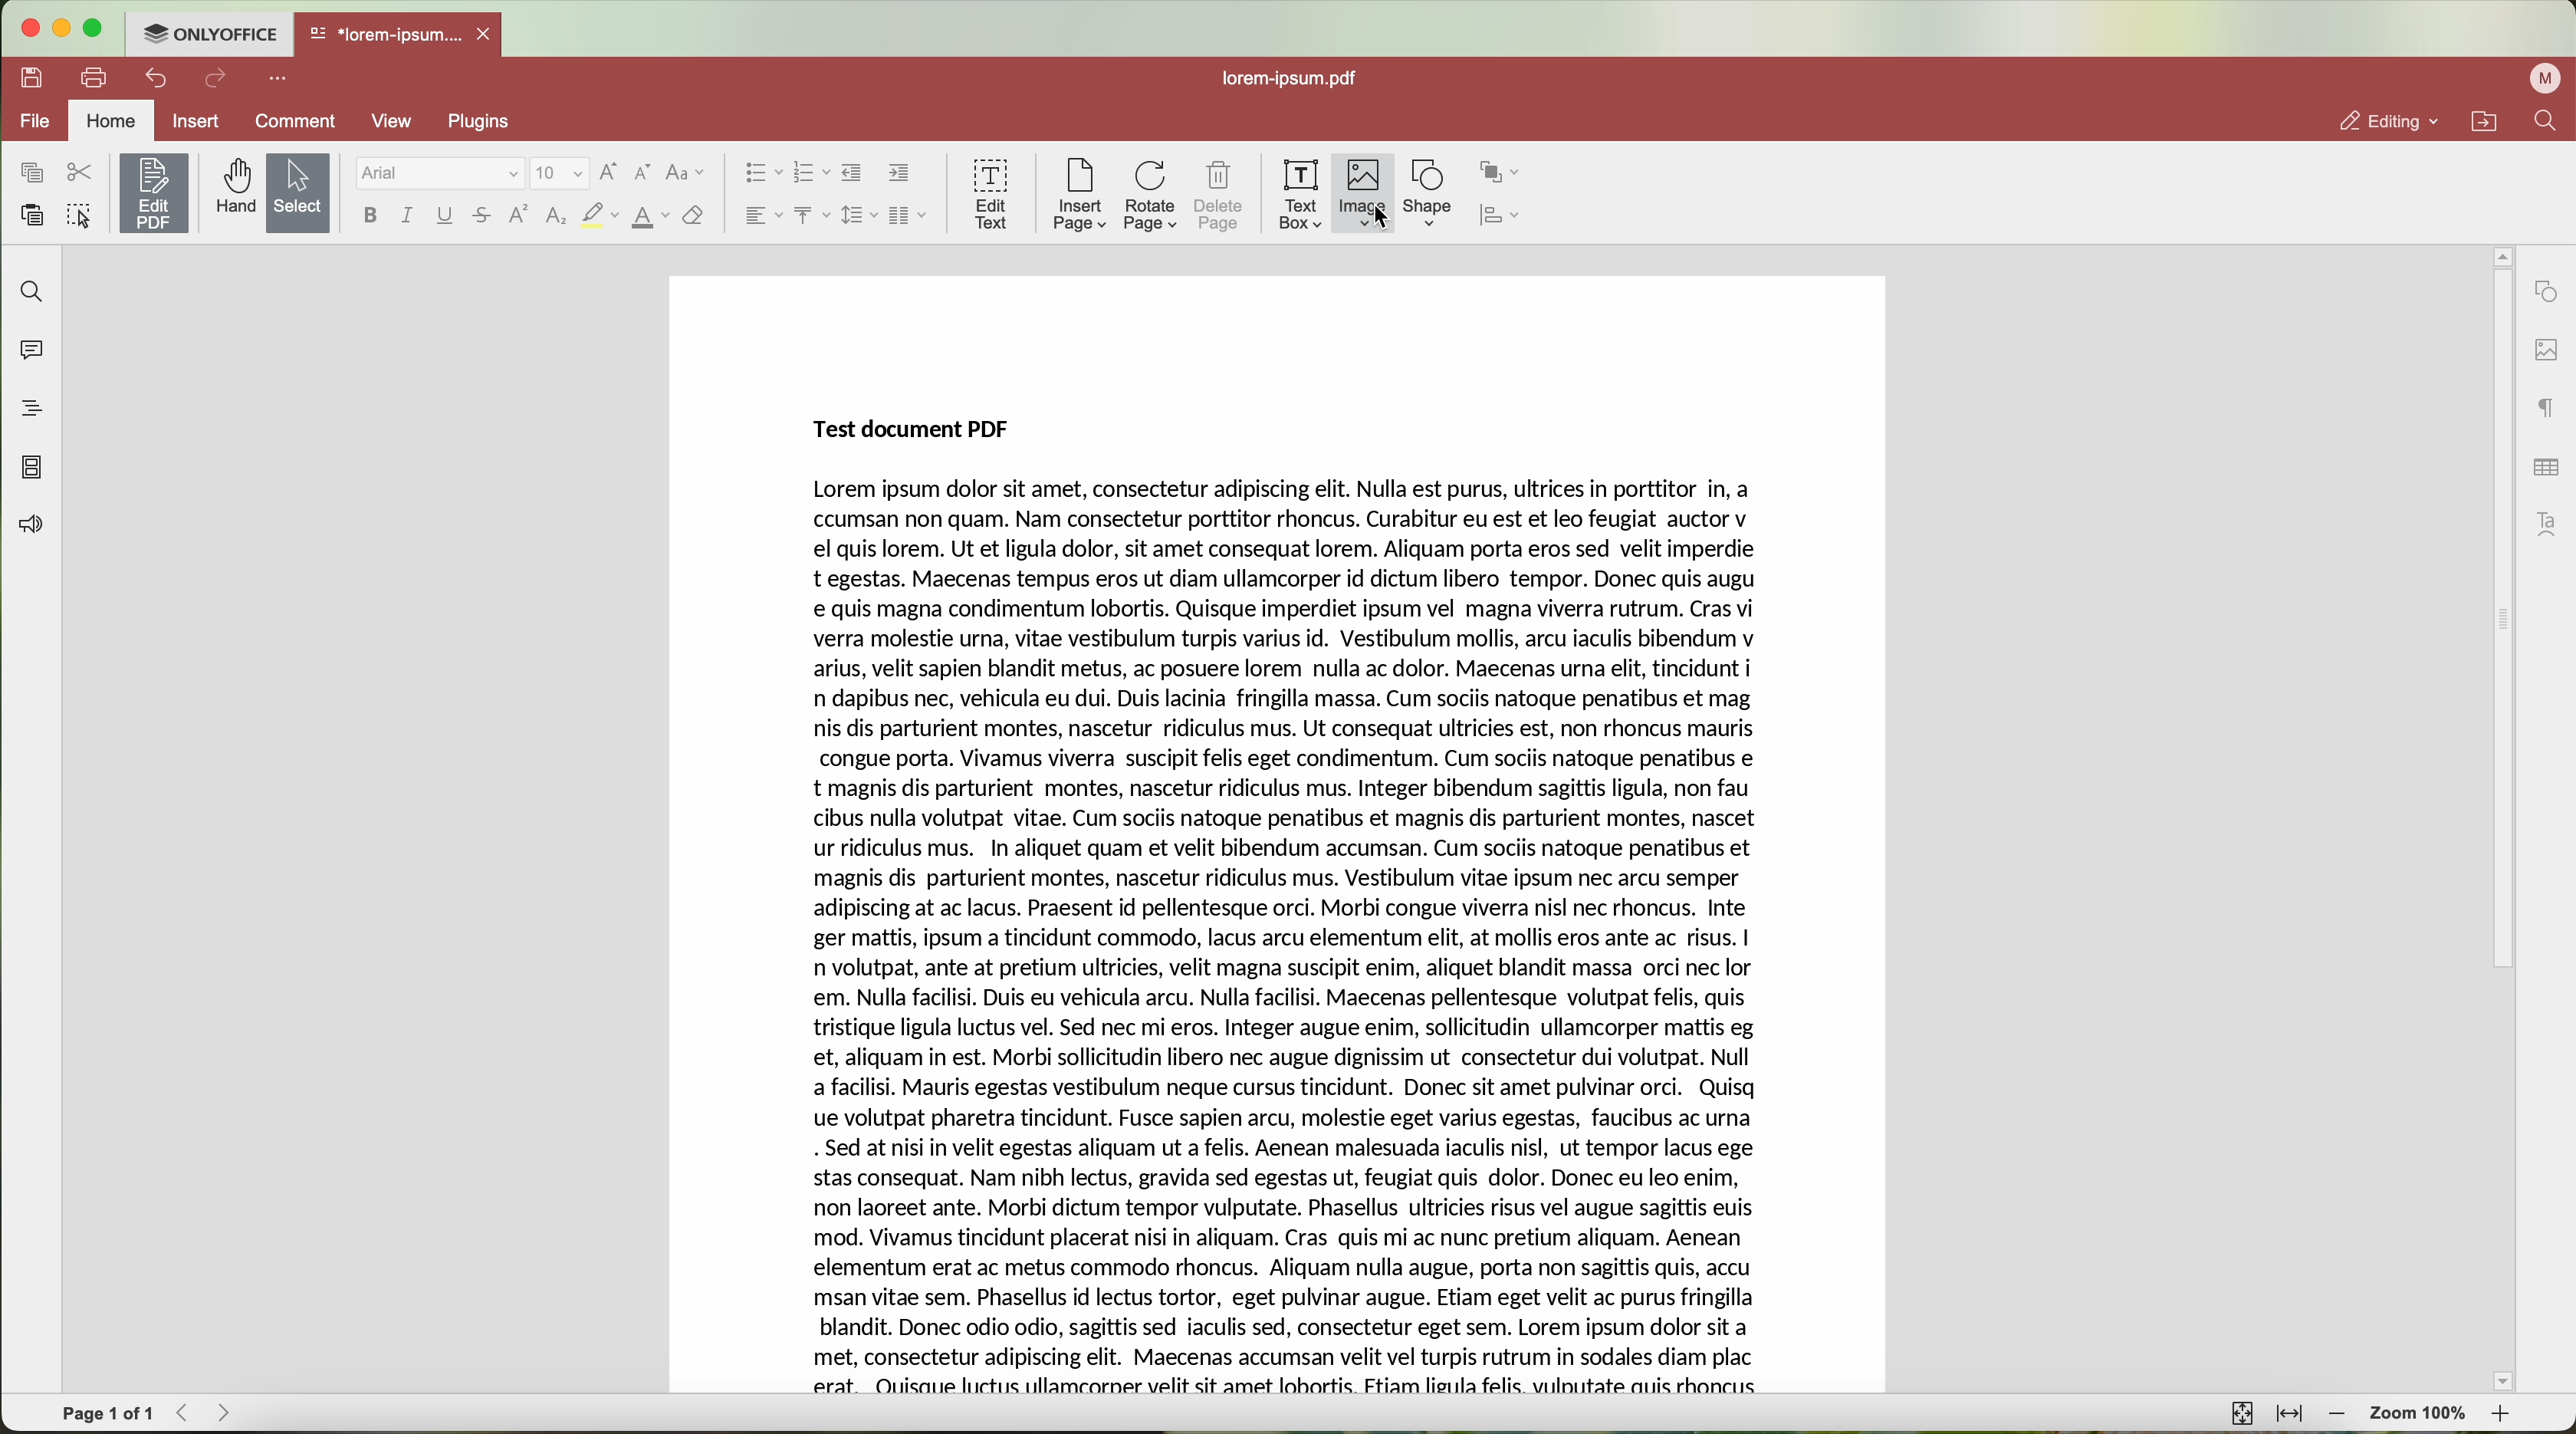  What do you see at coordinates (95, 76) in the screenshot?
I see `print` at bounding box center [95, 76].